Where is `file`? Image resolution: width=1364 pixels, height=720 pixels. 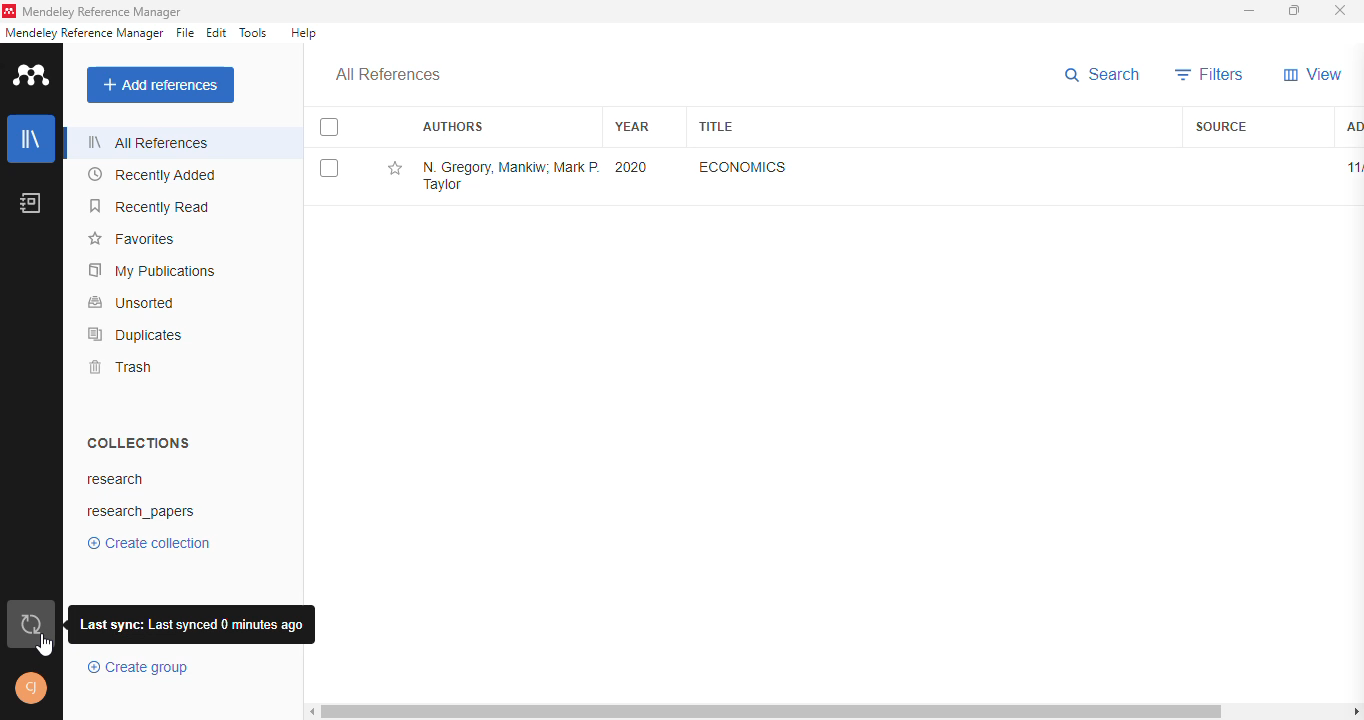 file is located at coordinates (185, 33).